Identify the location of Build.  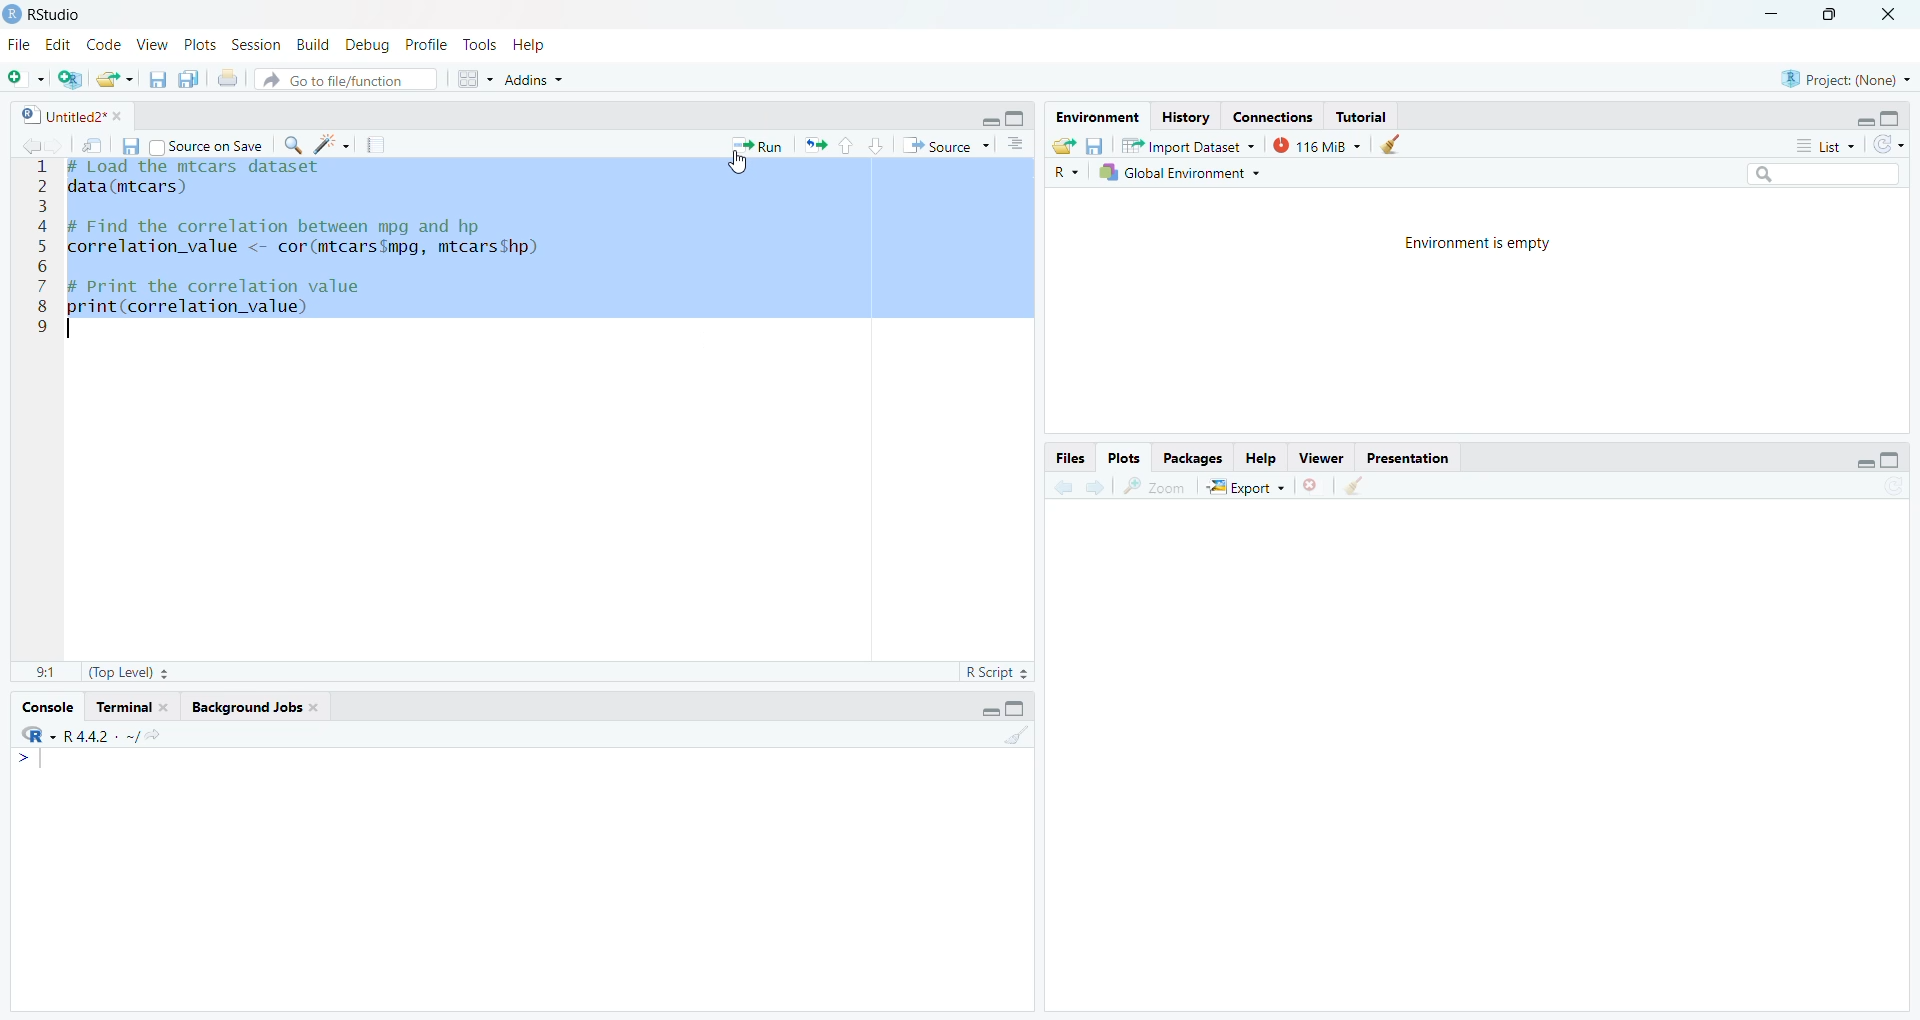
(310, 45).